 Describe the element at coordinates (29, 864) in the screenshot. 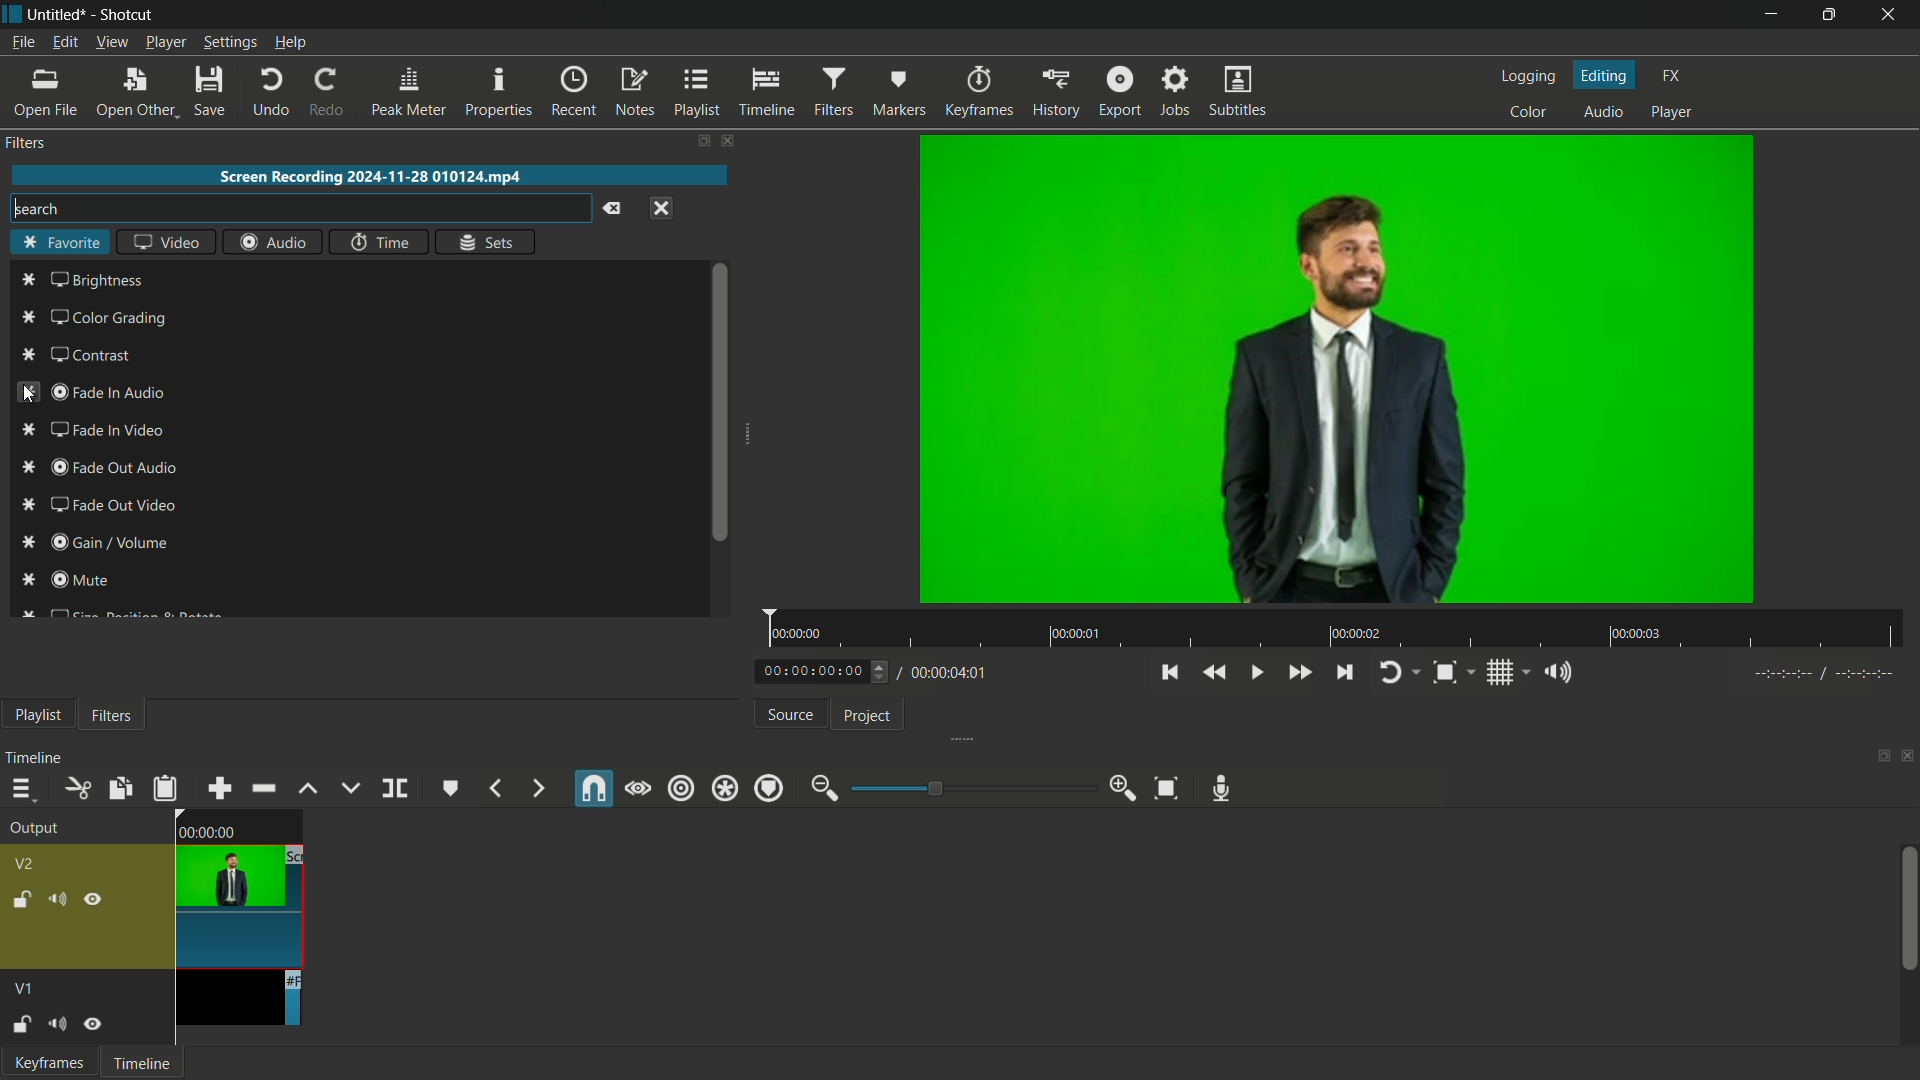

I see `v2` at that location.